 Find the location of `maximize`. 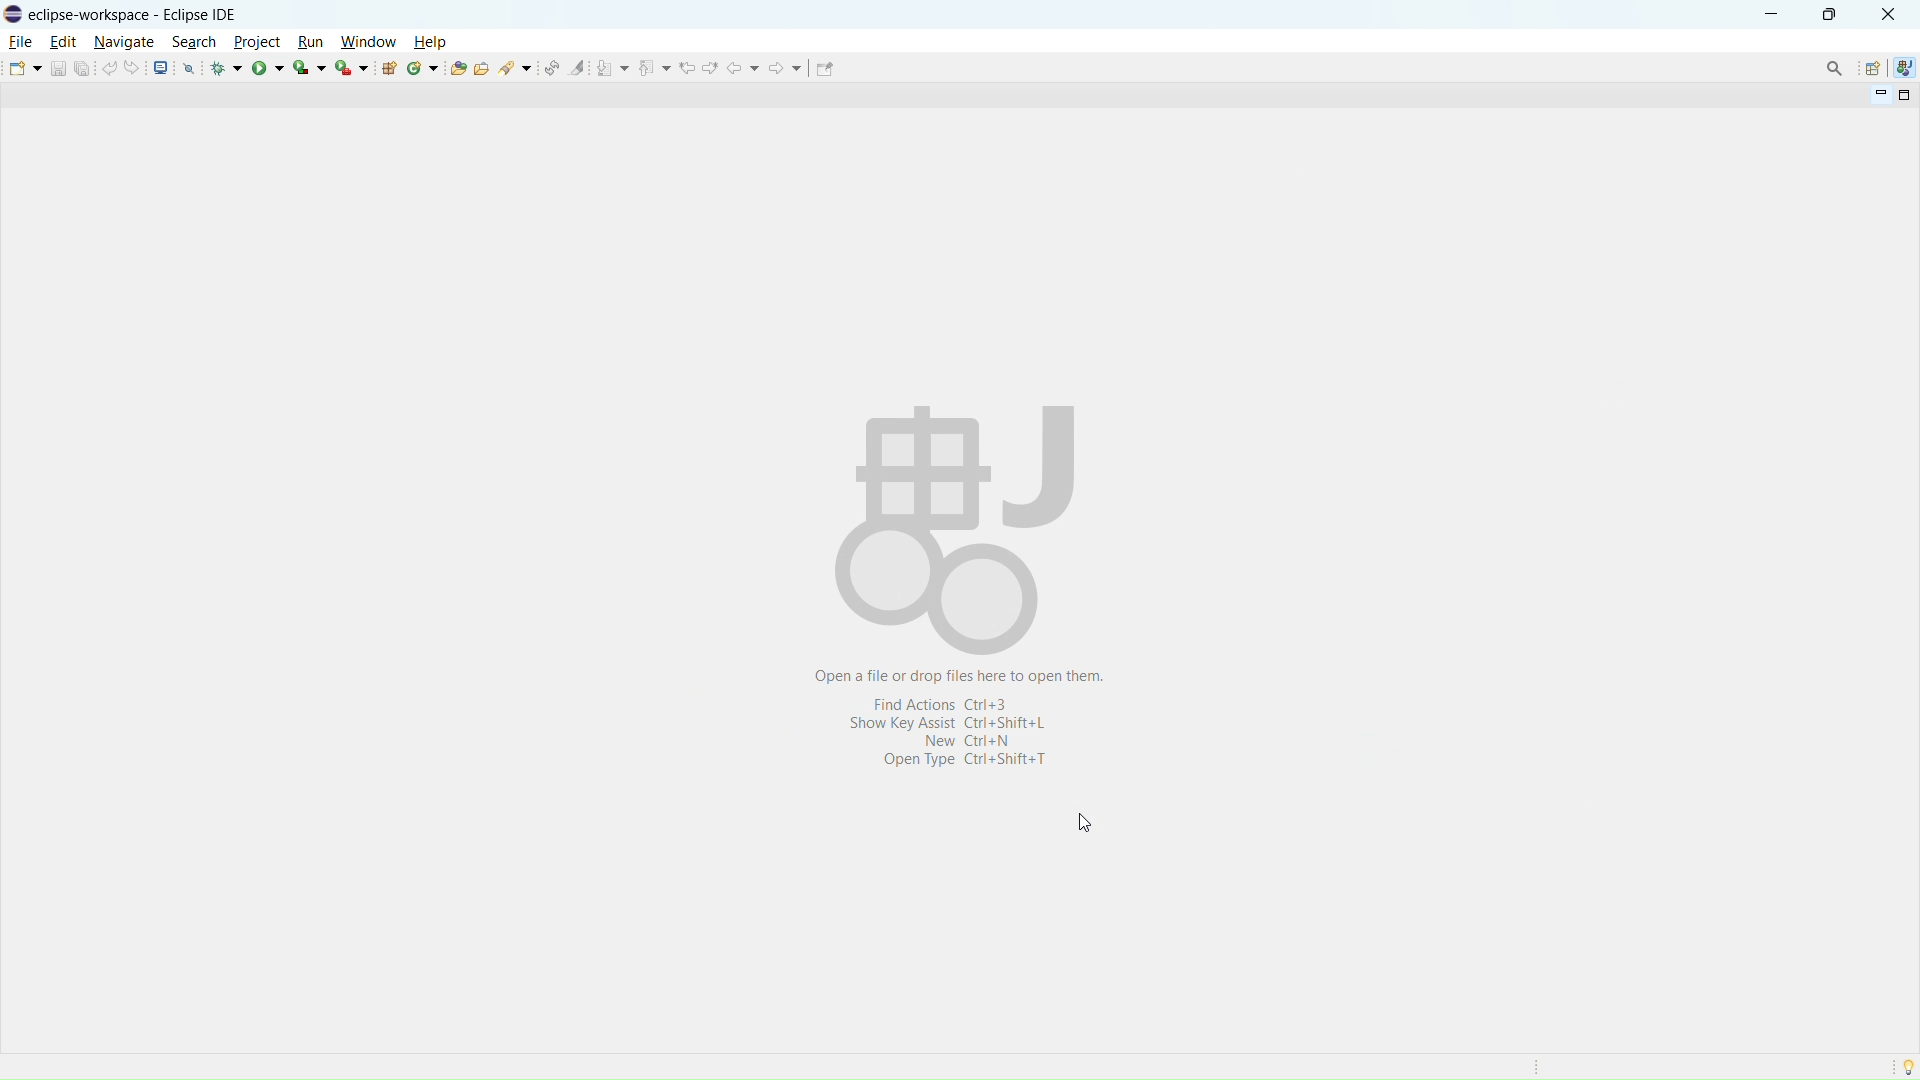

maximize is located at coordinates (1829, 14).